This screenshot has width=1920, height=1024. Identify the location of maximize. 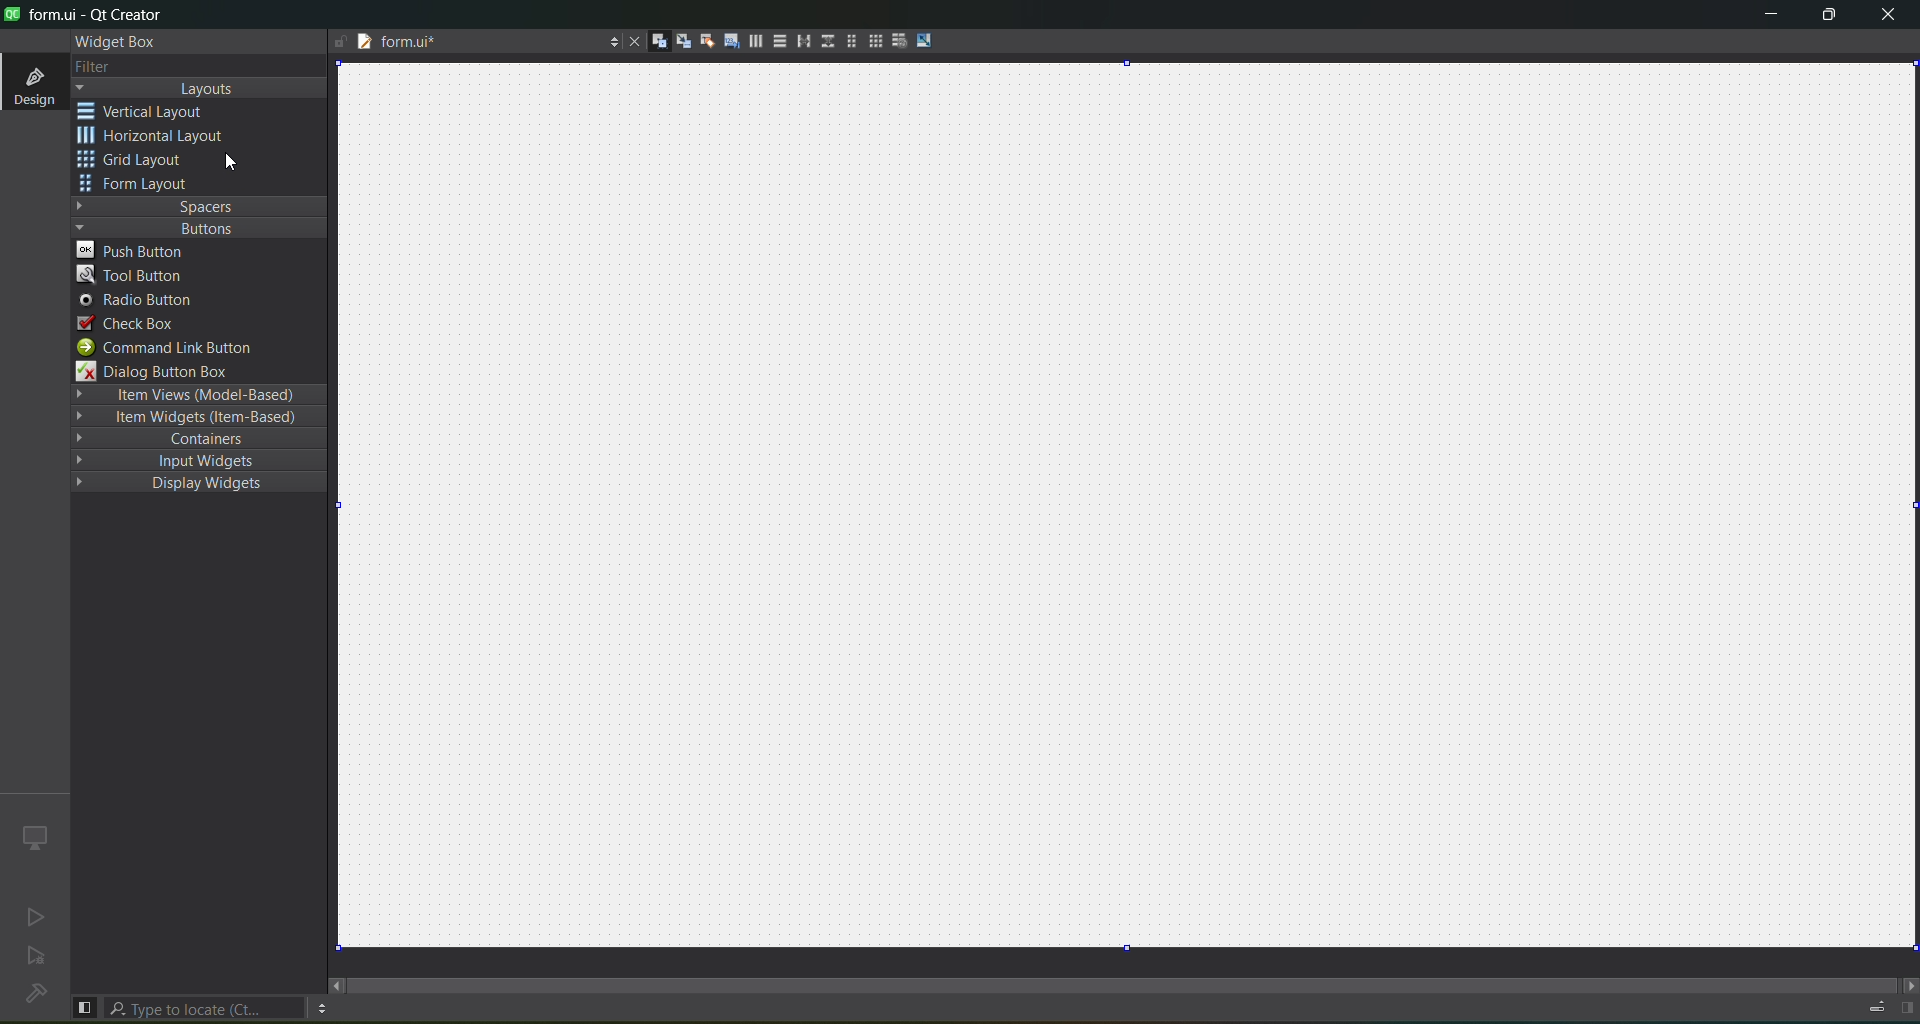
(1826, 17).